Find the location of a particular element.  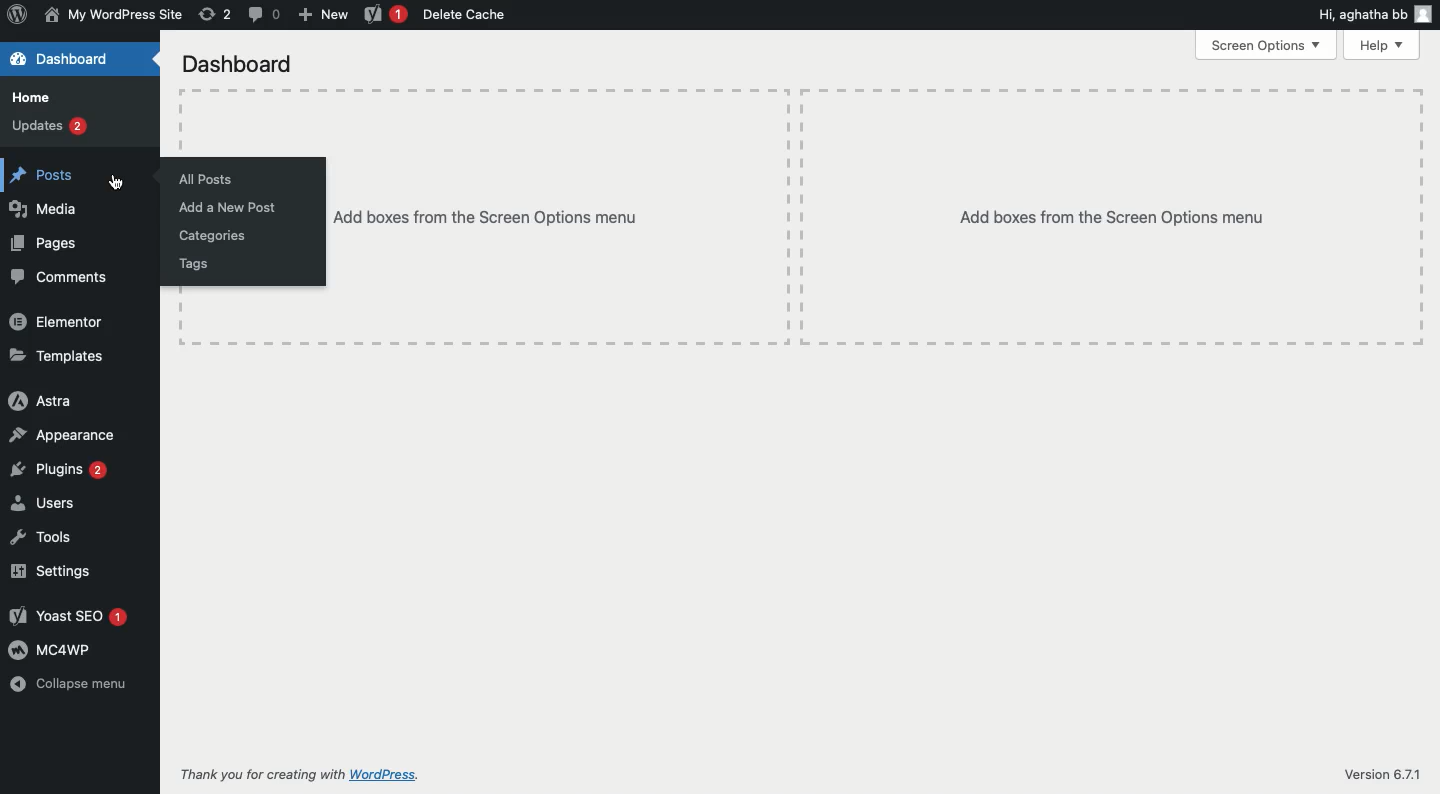

New is located at coordinates (321, 15).